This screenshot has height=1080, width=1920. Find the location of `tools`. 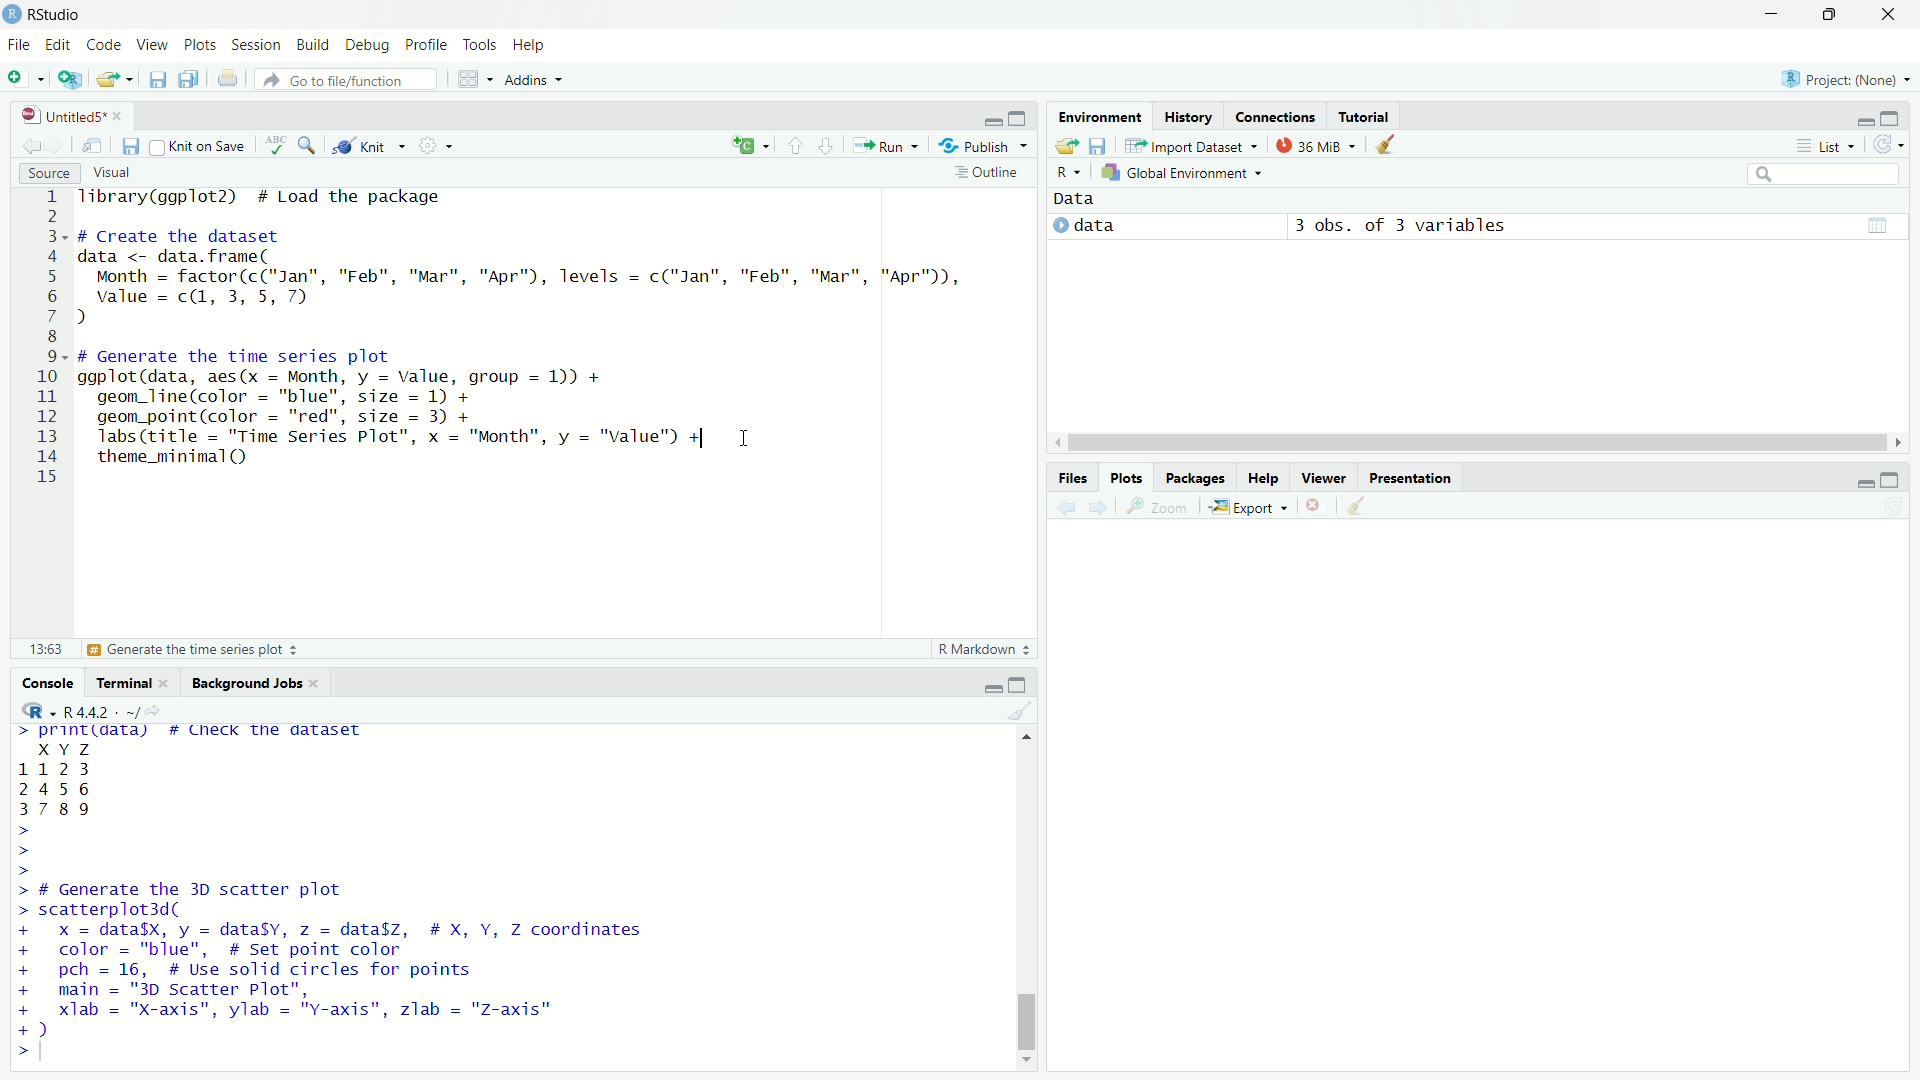

tools is located at coordinates (482, 46).